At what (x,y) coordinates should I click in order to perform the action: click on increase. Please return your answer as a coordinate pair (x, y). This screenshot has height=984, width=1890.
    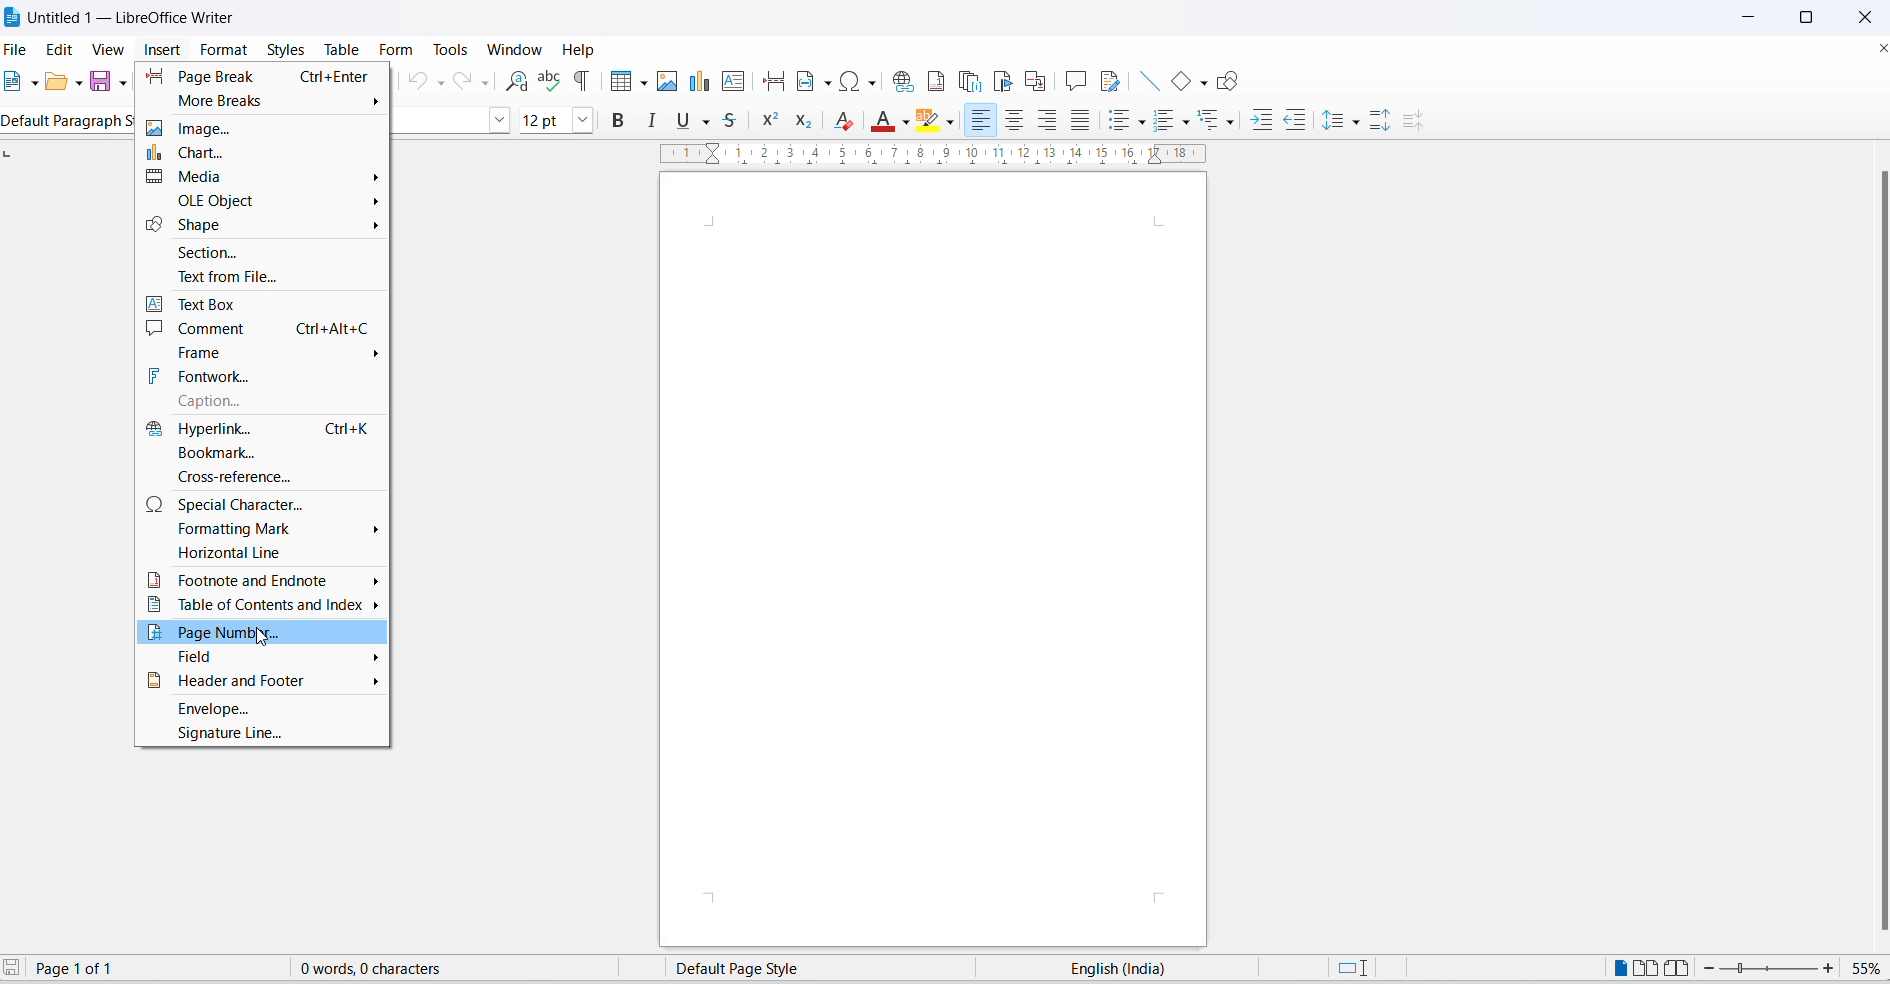
    Looking at the image, I should click on (1829, 968).